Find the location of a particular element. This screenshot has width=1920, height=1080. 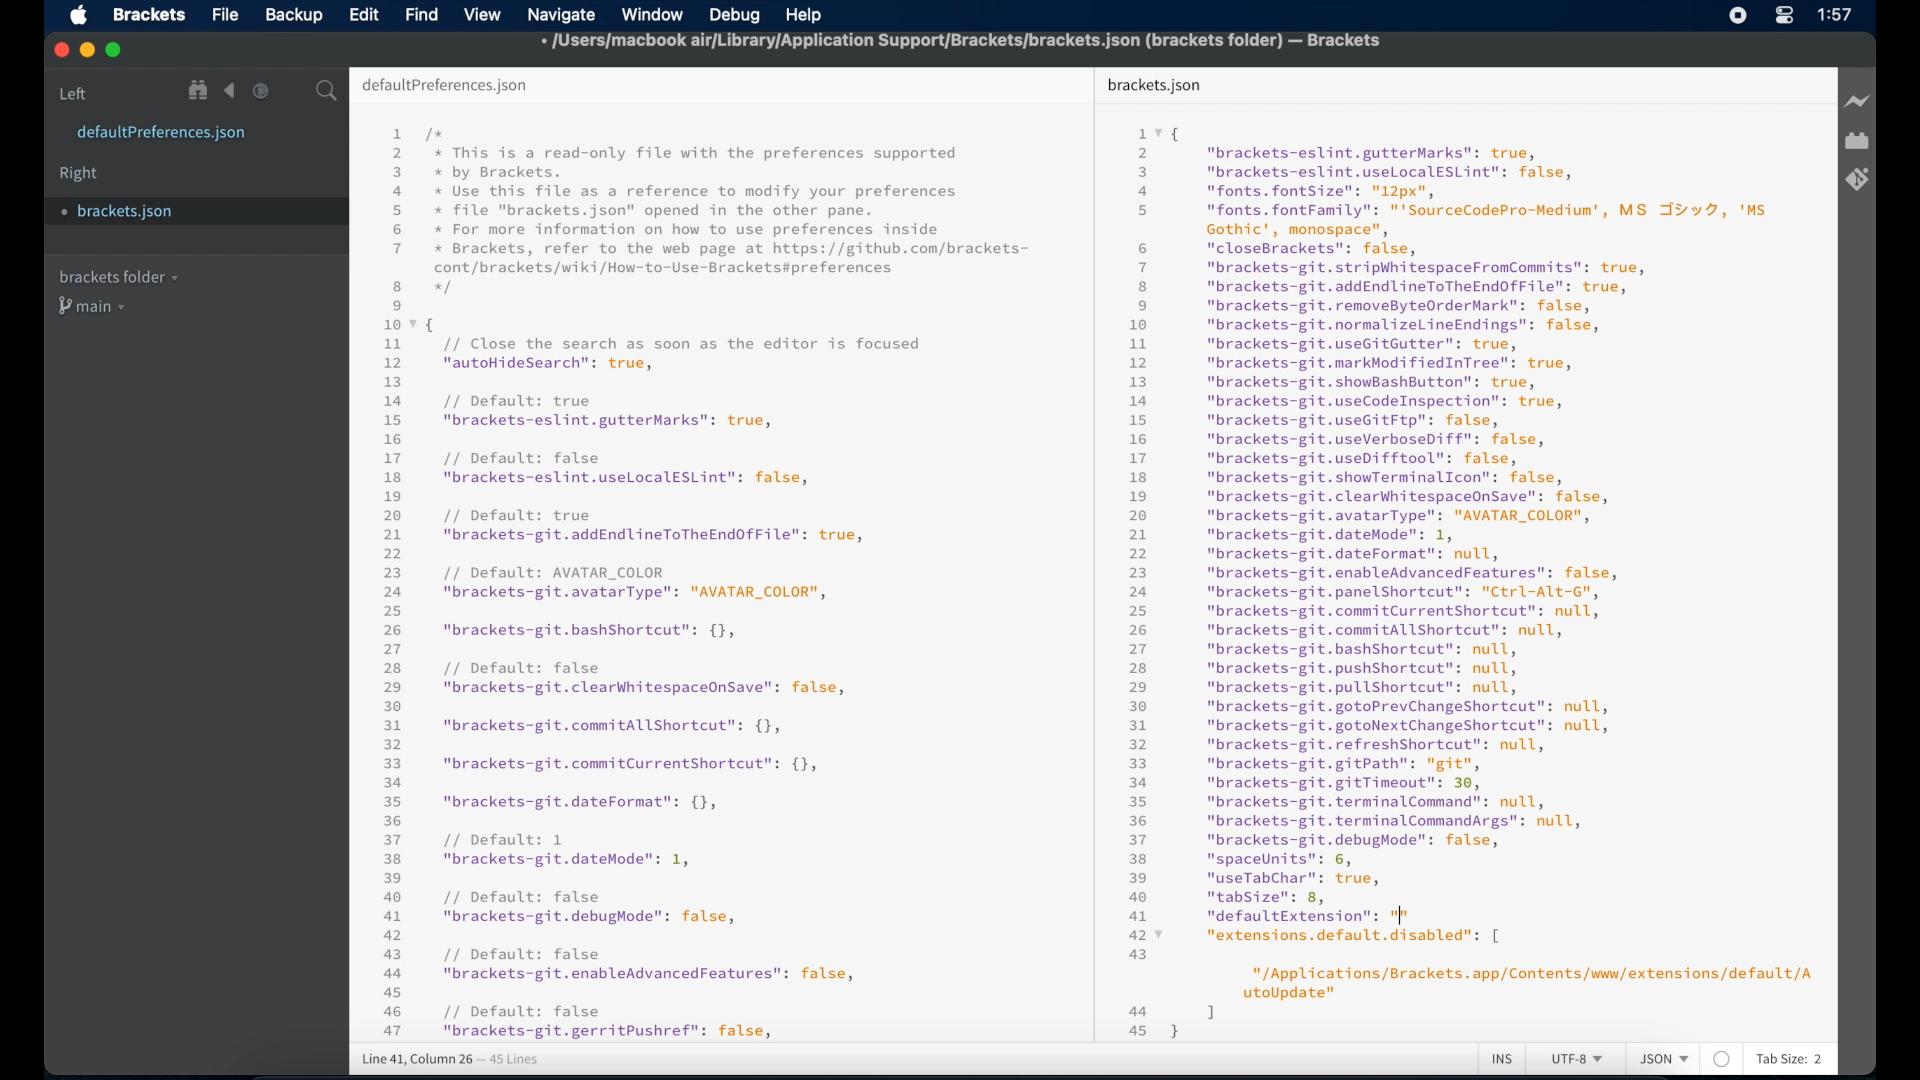

split editor vertical or horizontal is located at coordinates (290, 91).